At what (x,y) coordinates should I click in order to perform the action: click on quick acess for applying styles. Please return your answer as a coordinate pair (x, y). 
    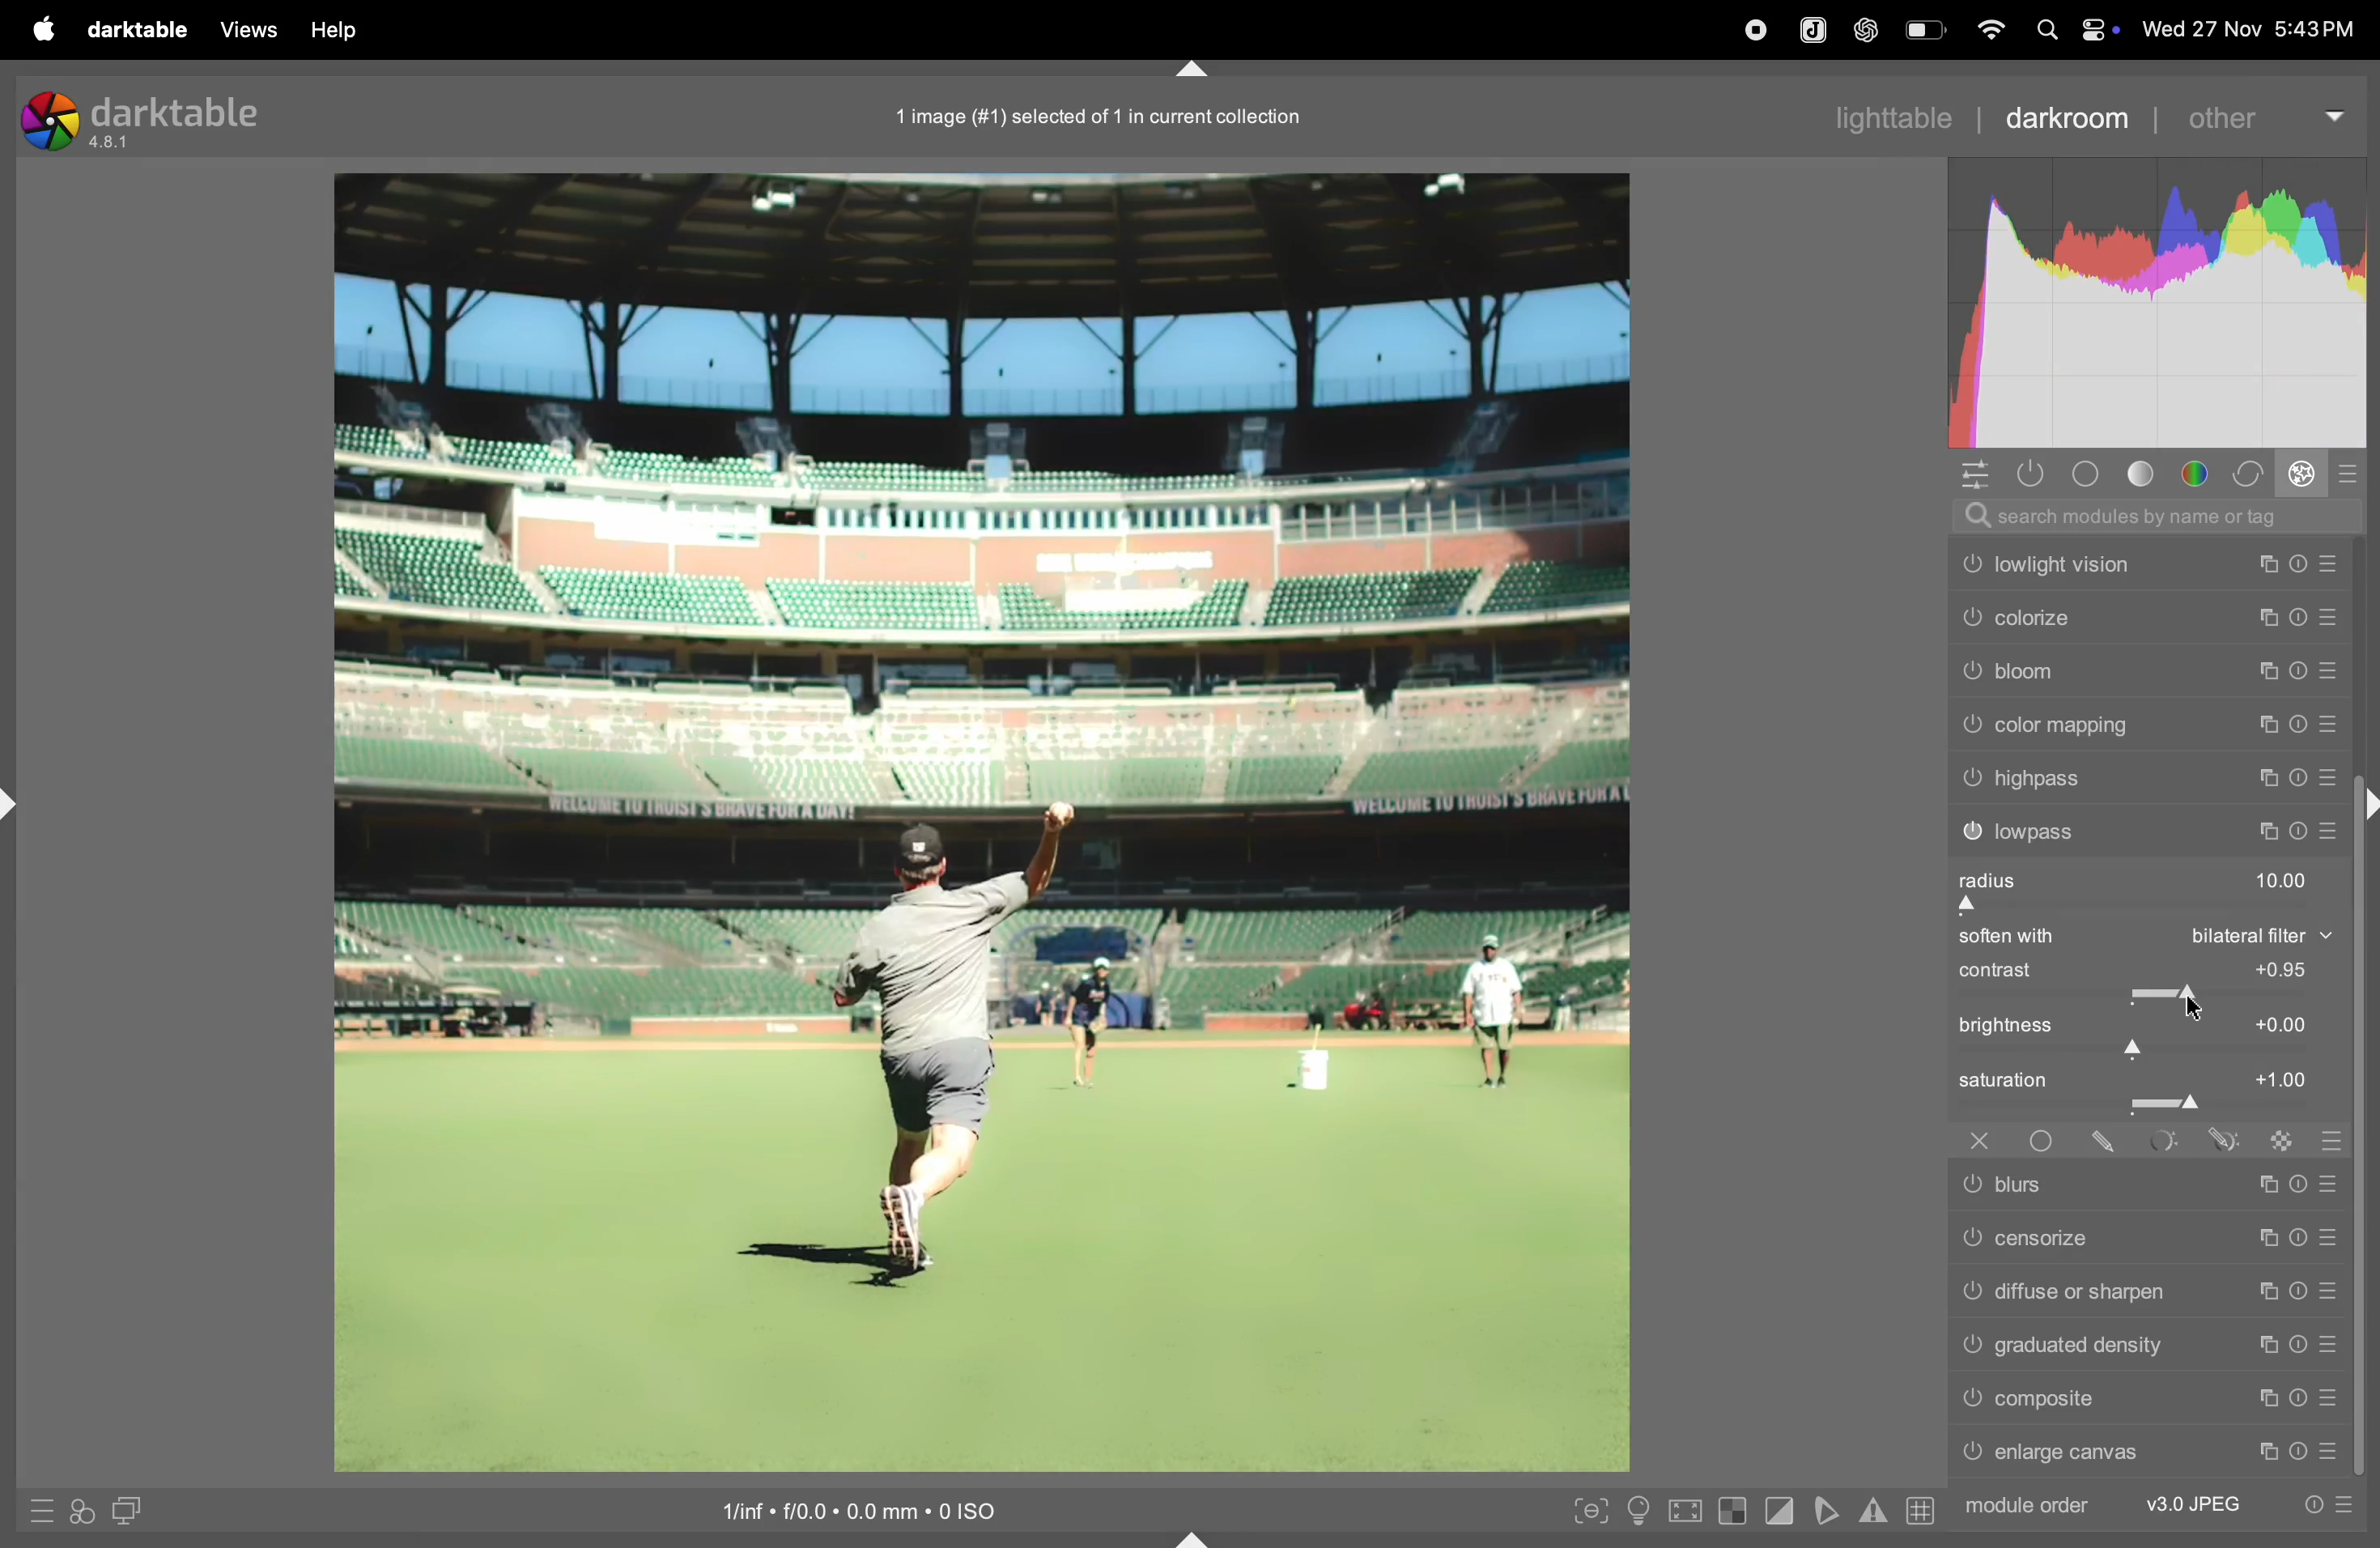
    Looking at the image, I should click on (81, 1510).